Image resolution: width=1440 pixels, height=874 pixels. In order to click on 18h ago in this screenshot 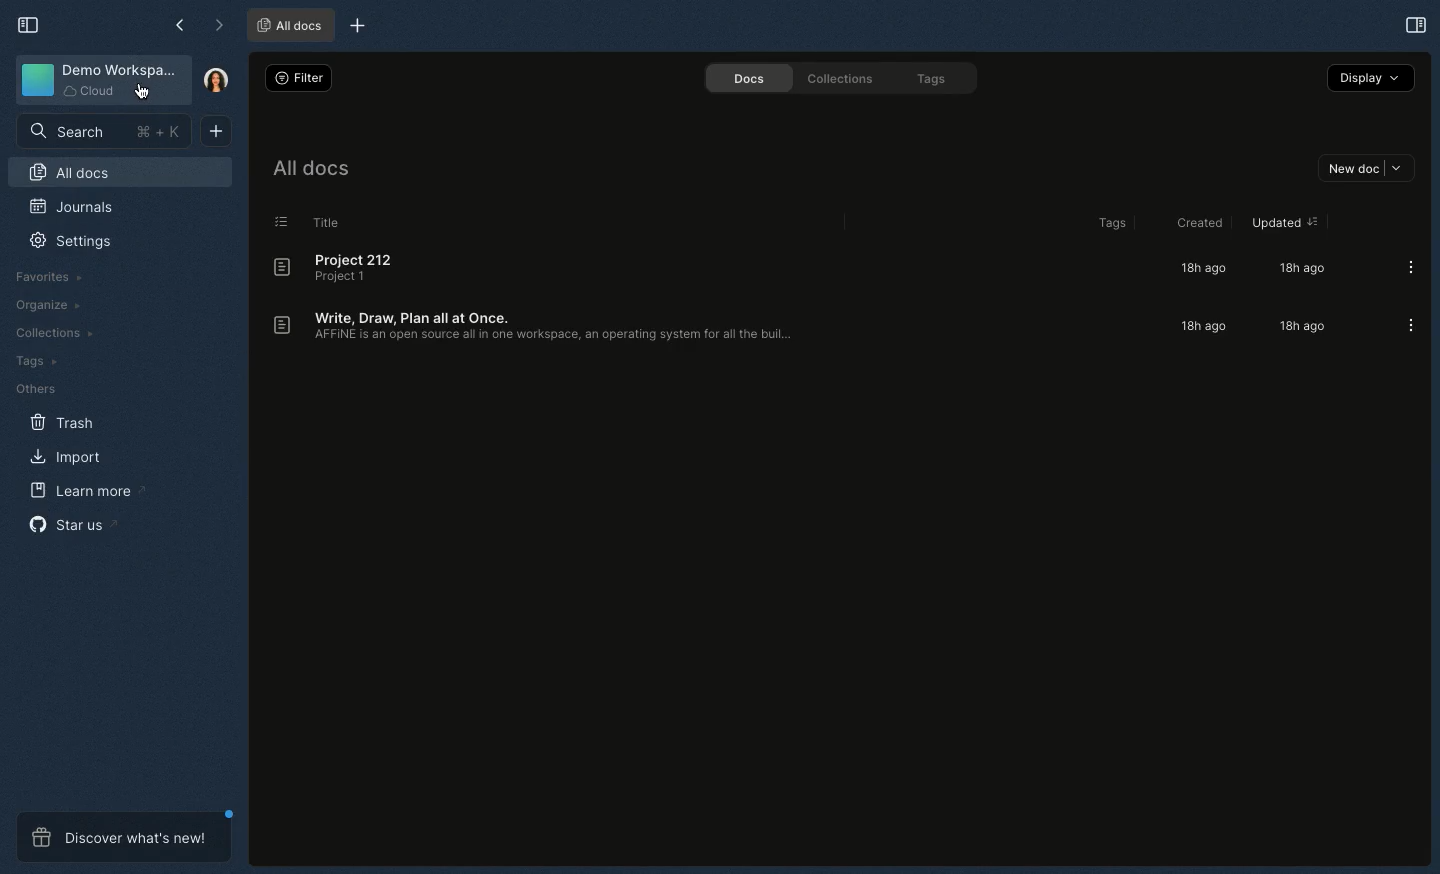, I will do `click(1299, 268)`.